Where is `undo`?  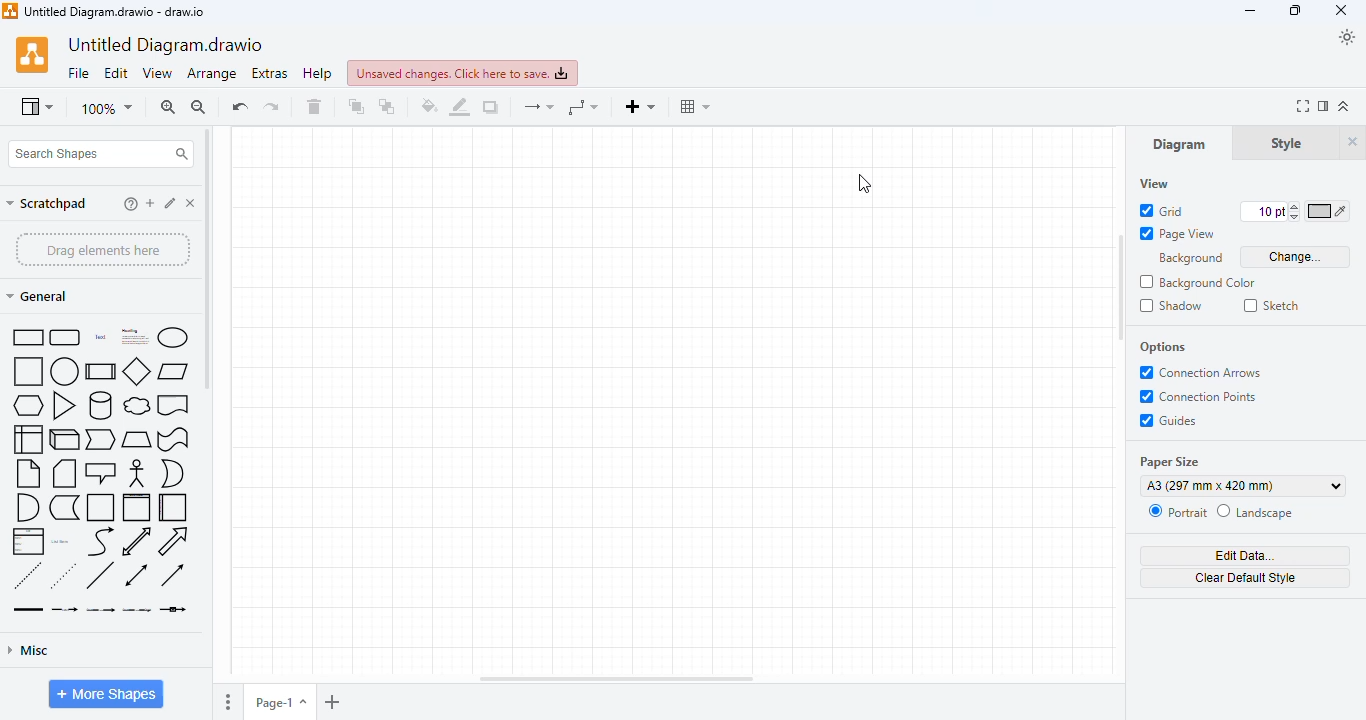 undo is located at coordinates (239, 106).